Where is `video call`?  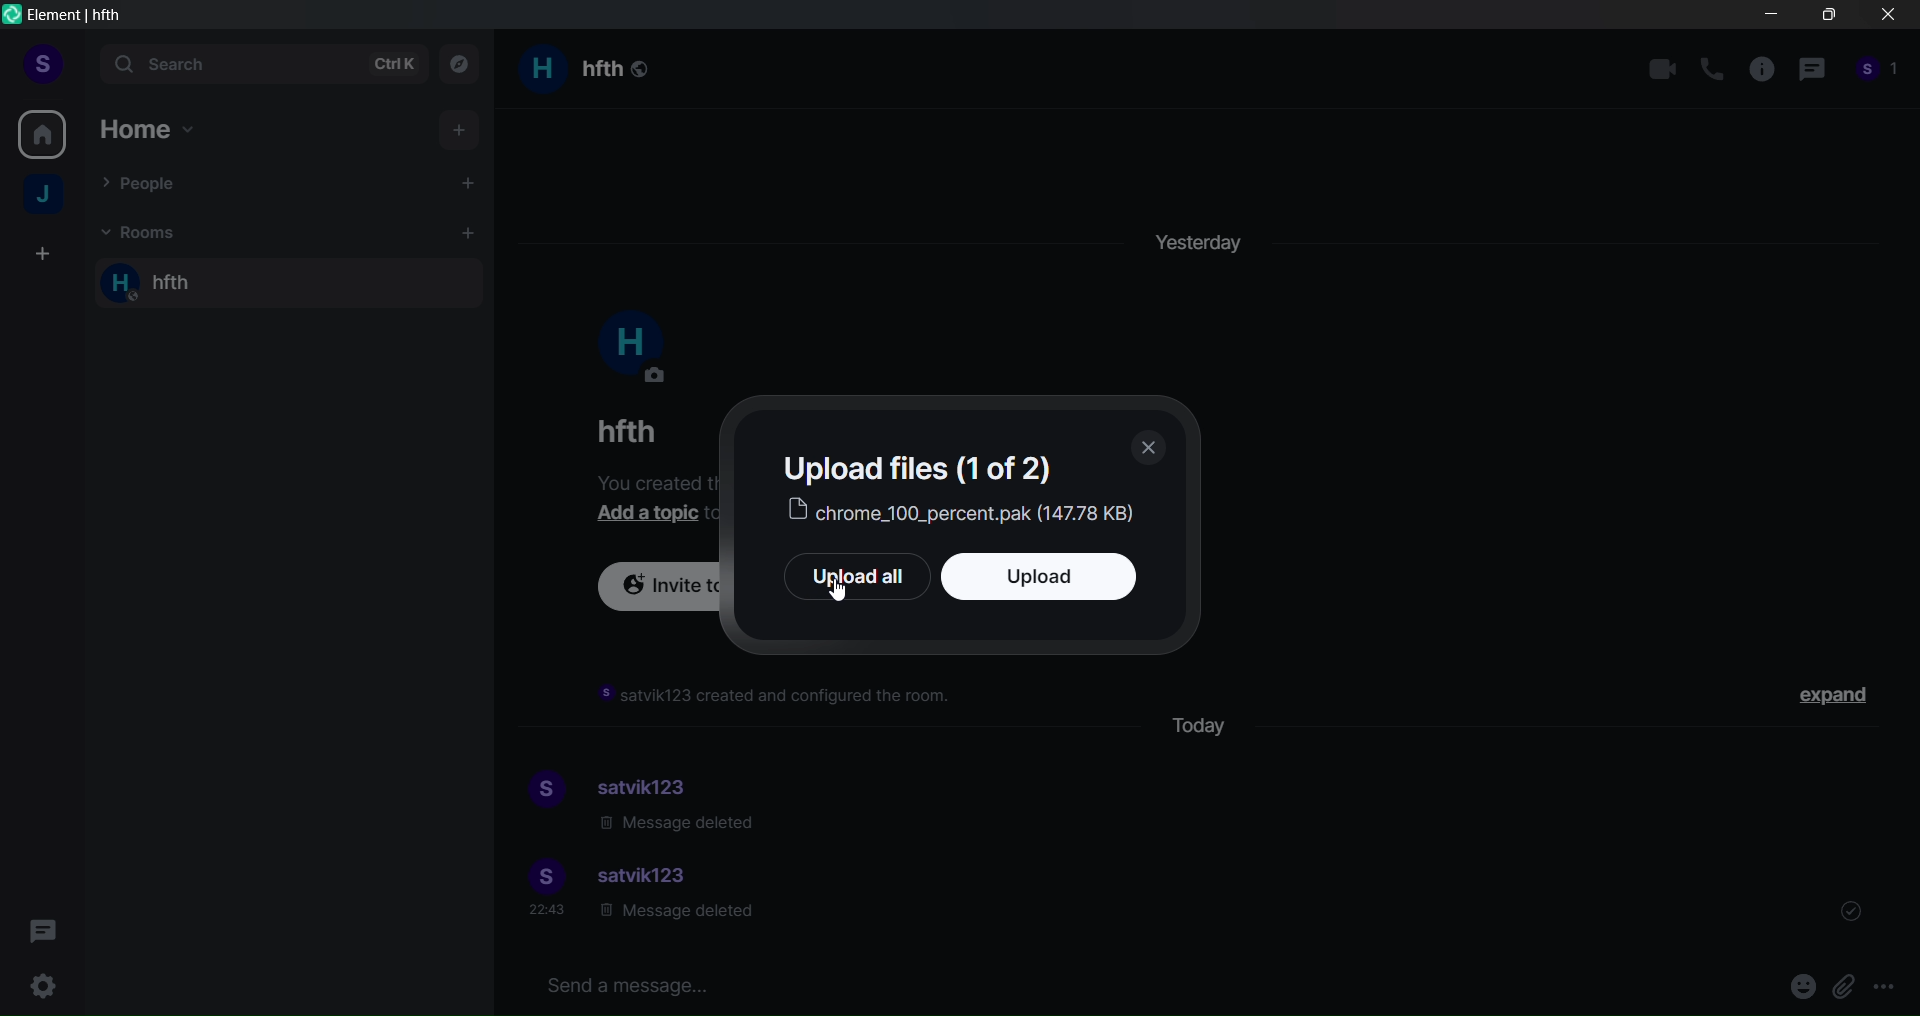
video call is located at coordinates (1662, 68).